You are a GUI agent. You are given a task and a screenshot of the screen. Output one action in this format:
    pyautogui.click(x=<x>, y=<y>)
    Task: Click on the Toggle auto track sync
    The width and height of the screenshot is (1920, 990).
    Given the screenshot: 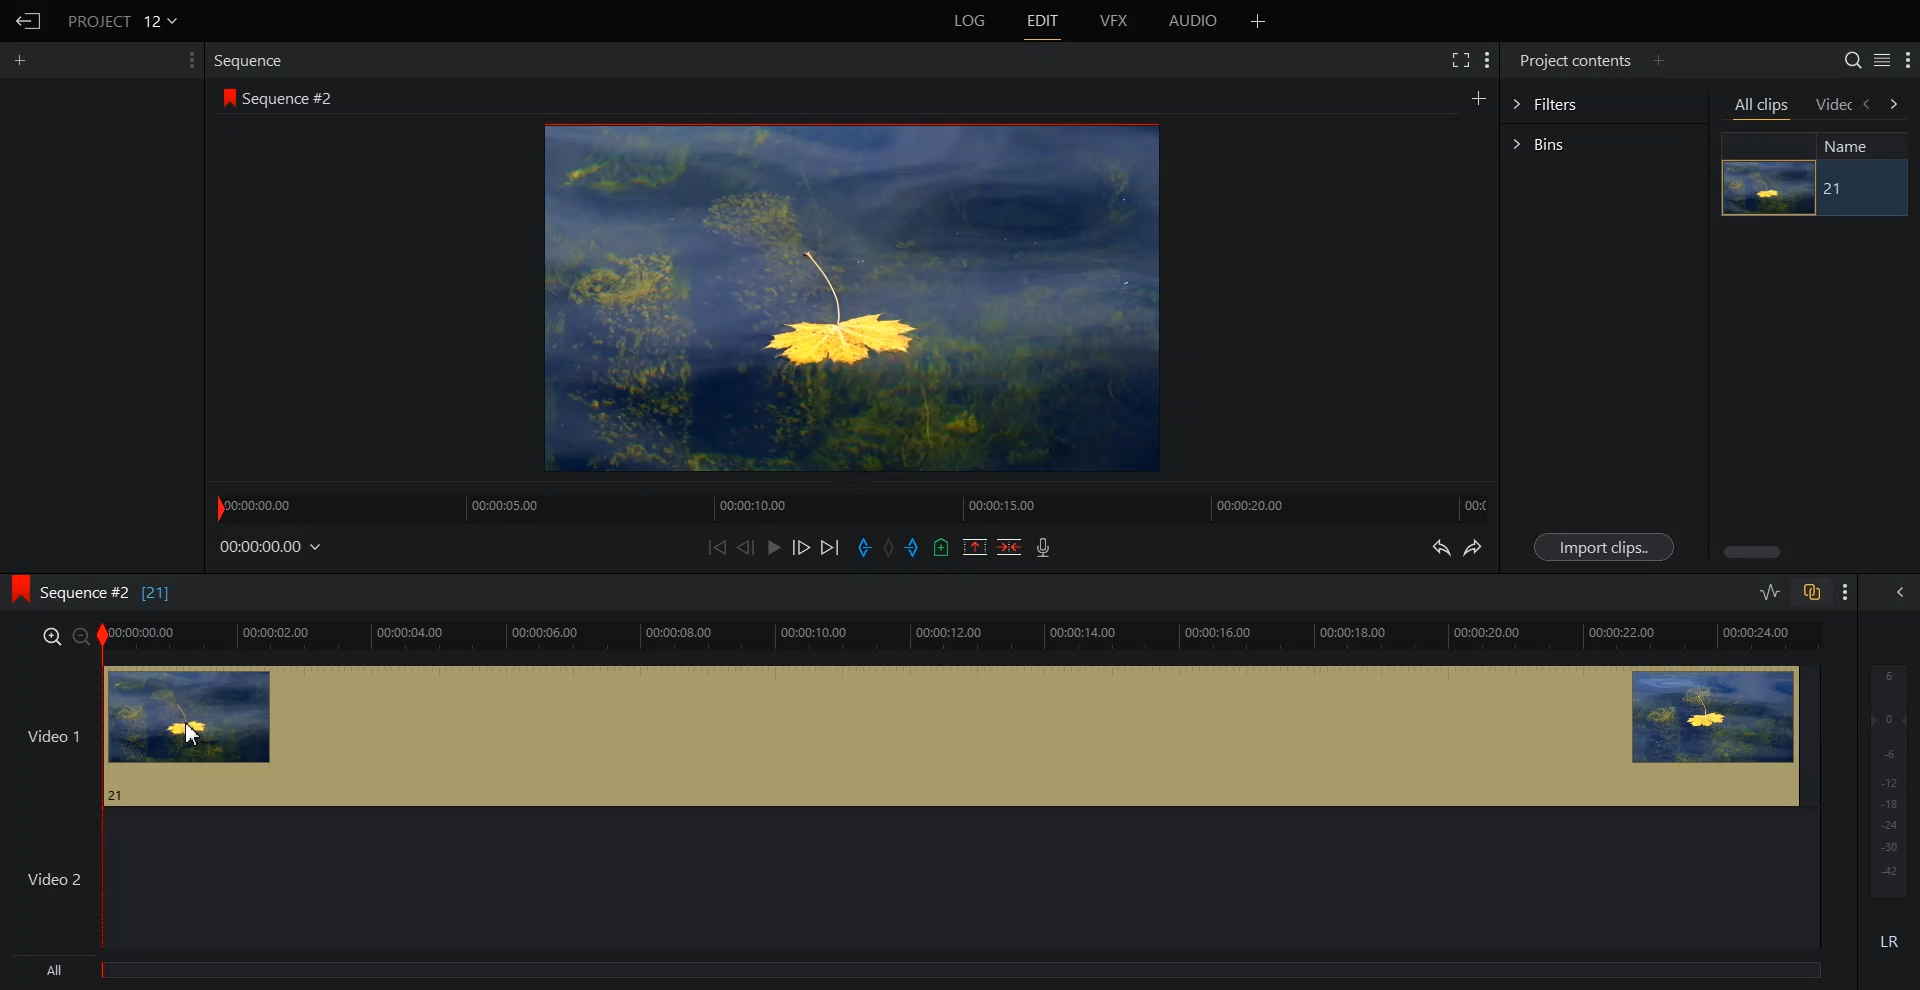 What is the action you would take?
    pyautogui.click(x=1811, y=592)
    